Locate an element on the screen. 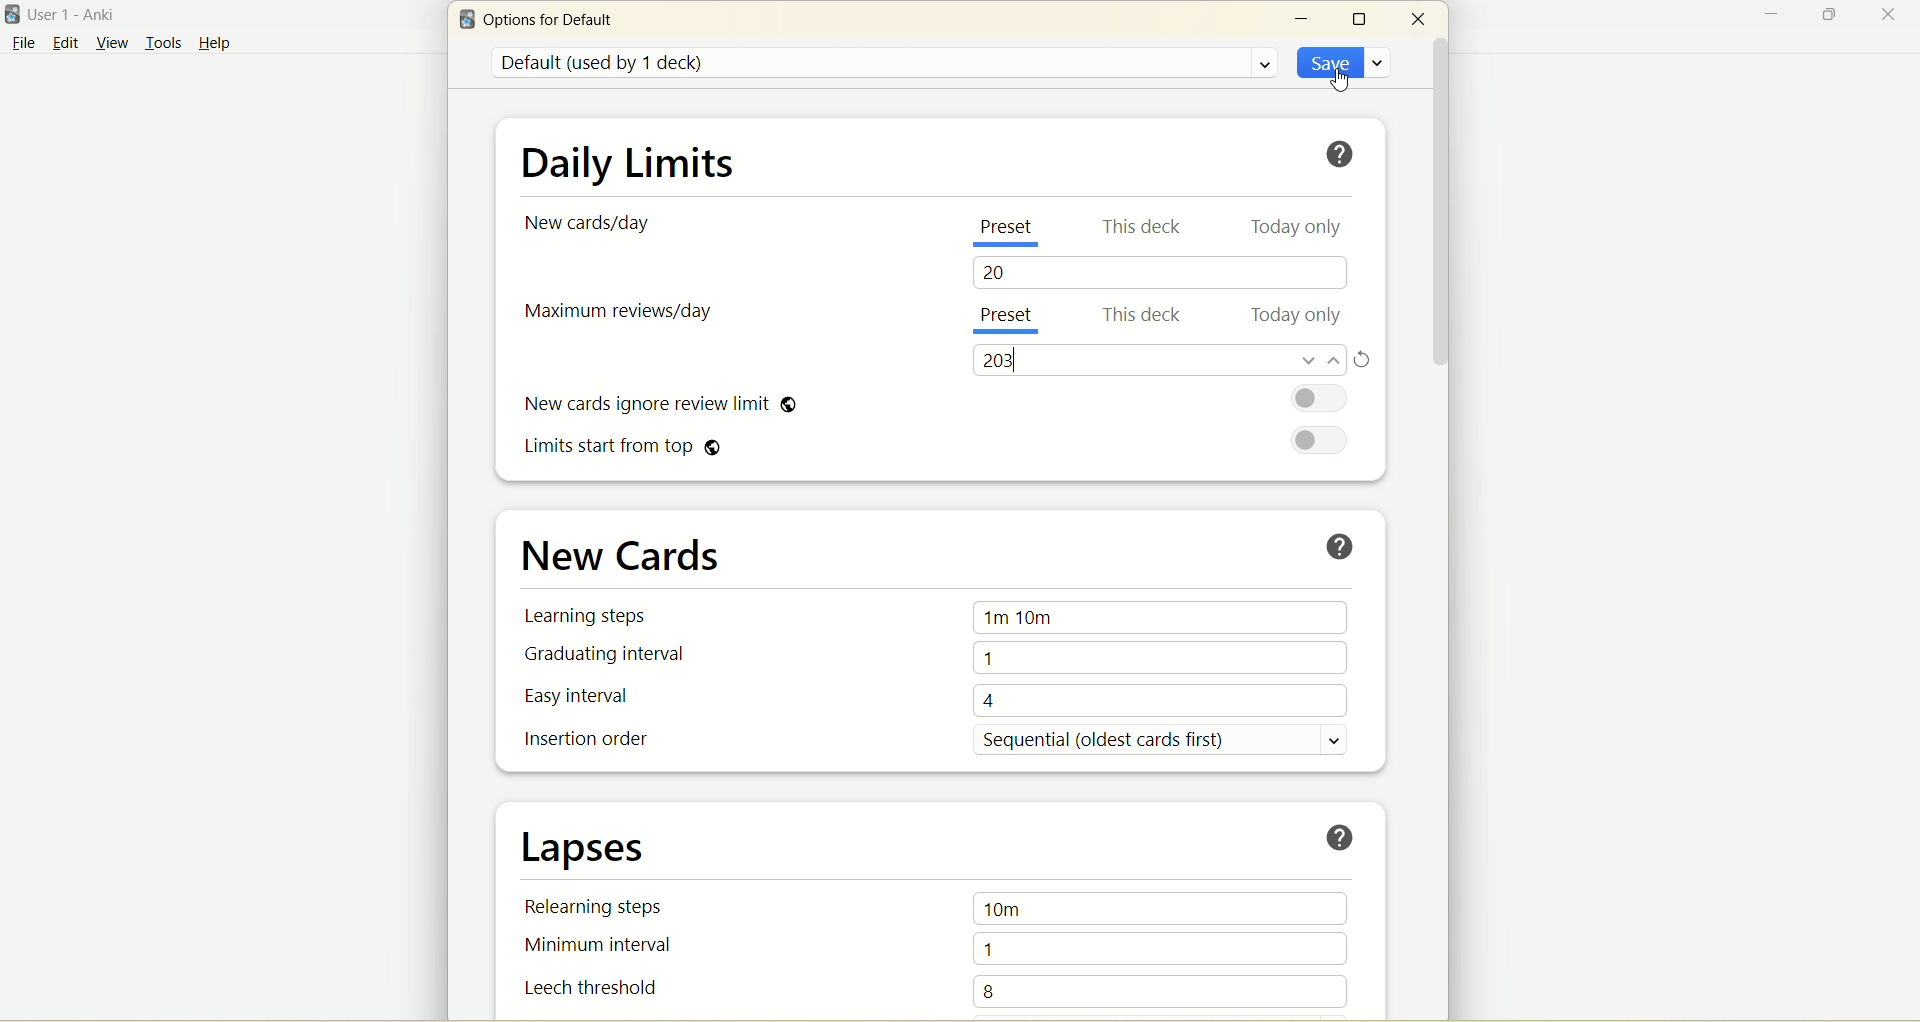 The image size is (1920, 1022). daily limit is located at coordinates (623, 162).